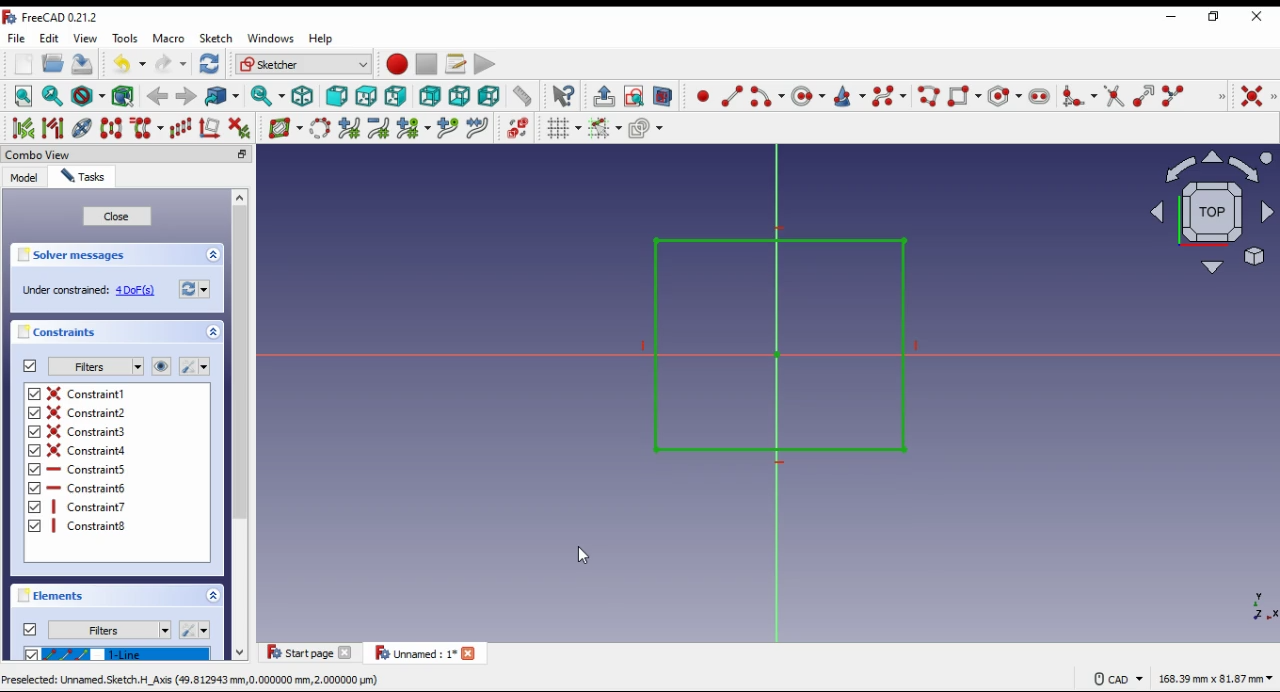 This screenshot has width=1280, height=692. What do you see at coordinates (53, 128) in the screenshot?
I see `select associated geometry` at bounding box center [53, 128].